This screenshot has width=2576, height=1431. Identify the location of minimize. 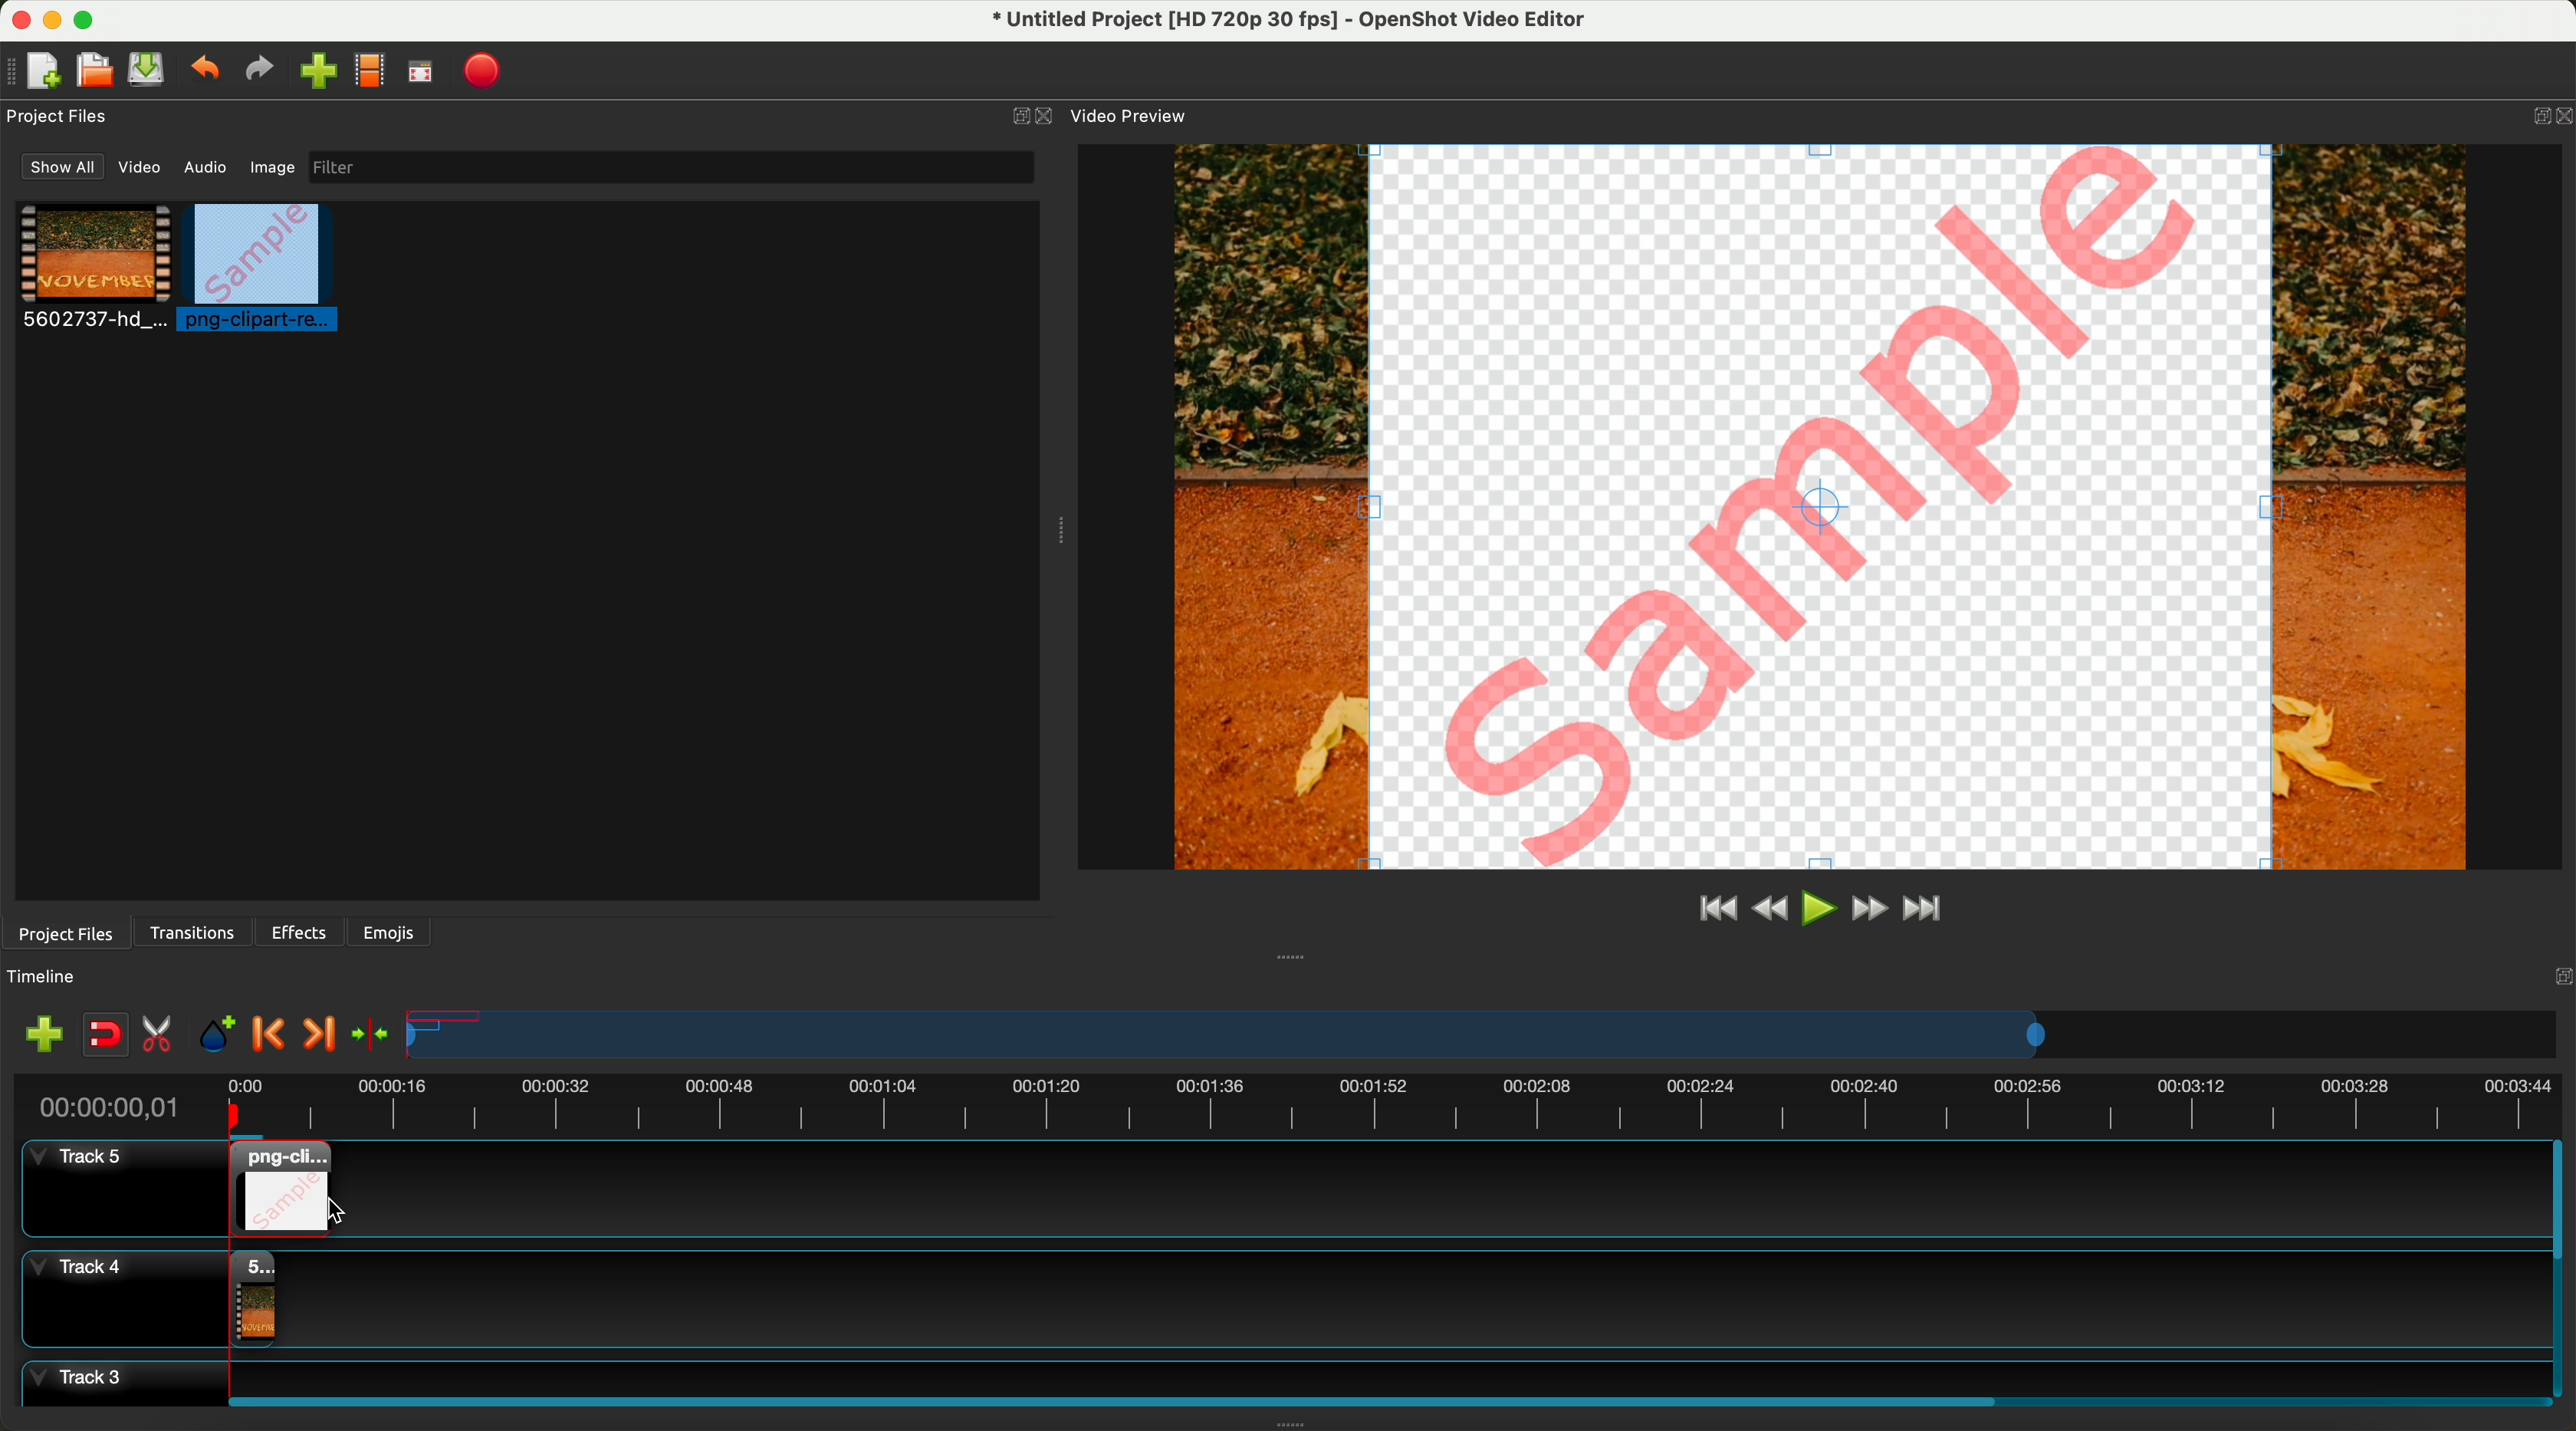
(53, 24).